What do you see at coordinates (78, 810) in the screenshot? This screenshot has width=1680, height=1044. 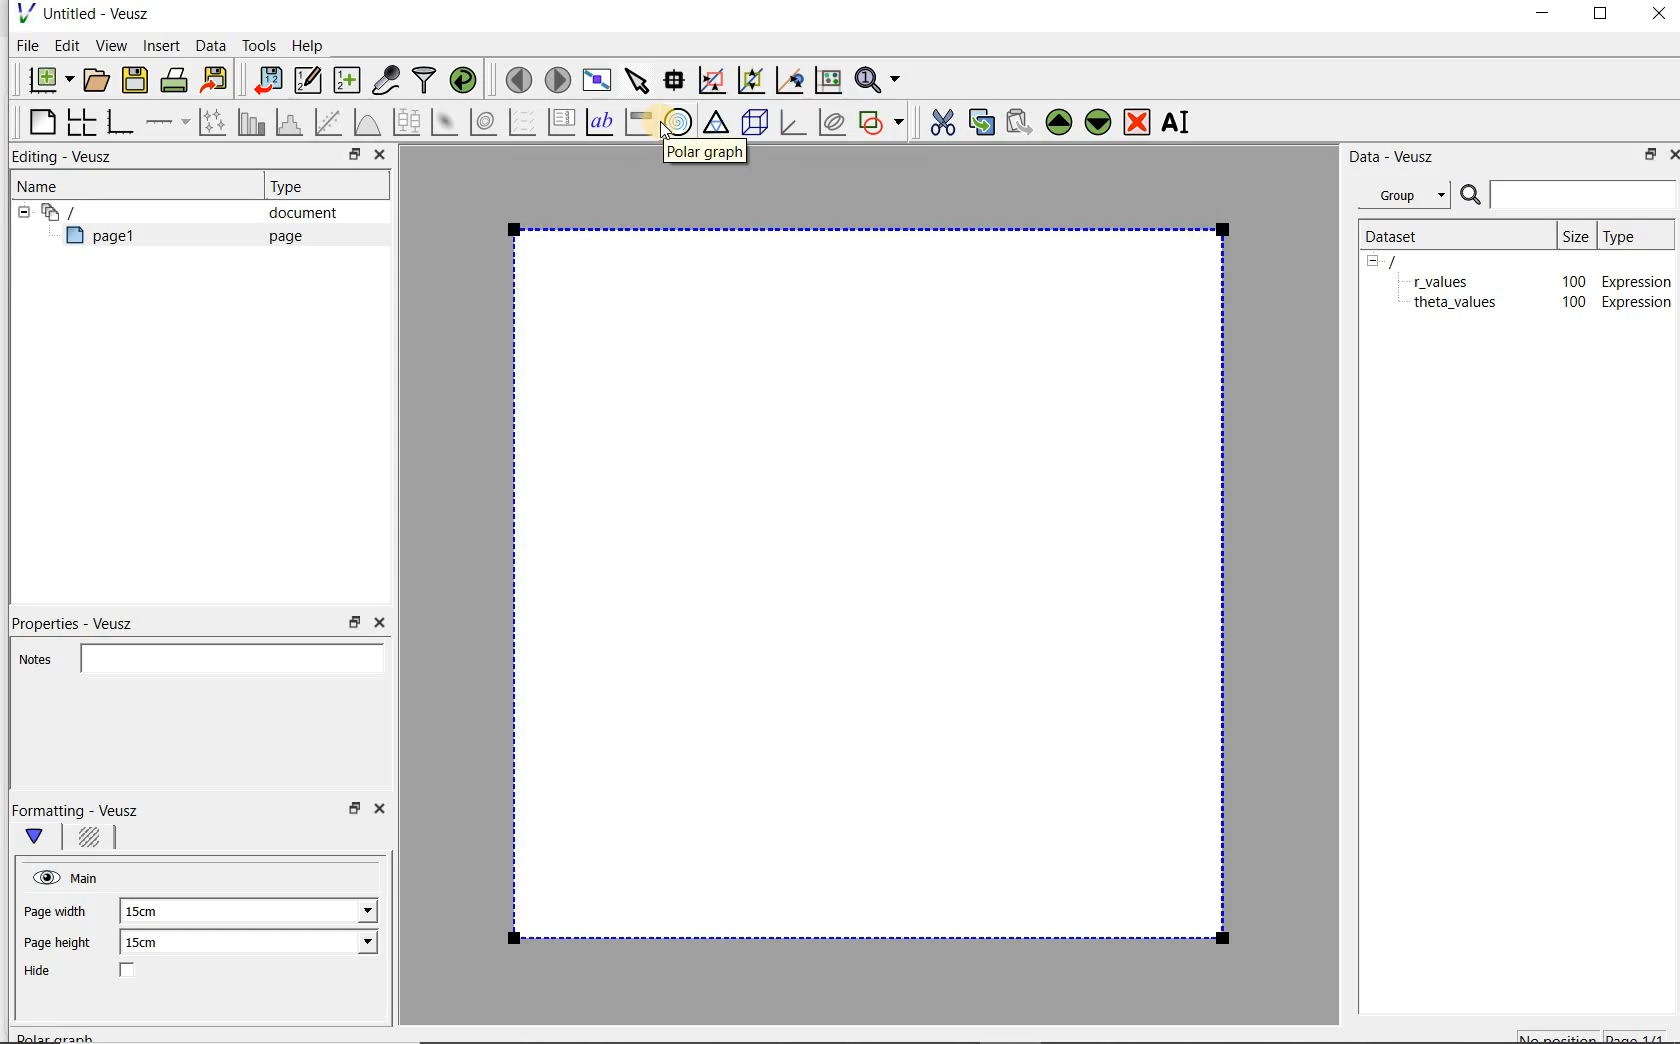 I see `Formatting - Veusz` at bounding box center [78, 810].